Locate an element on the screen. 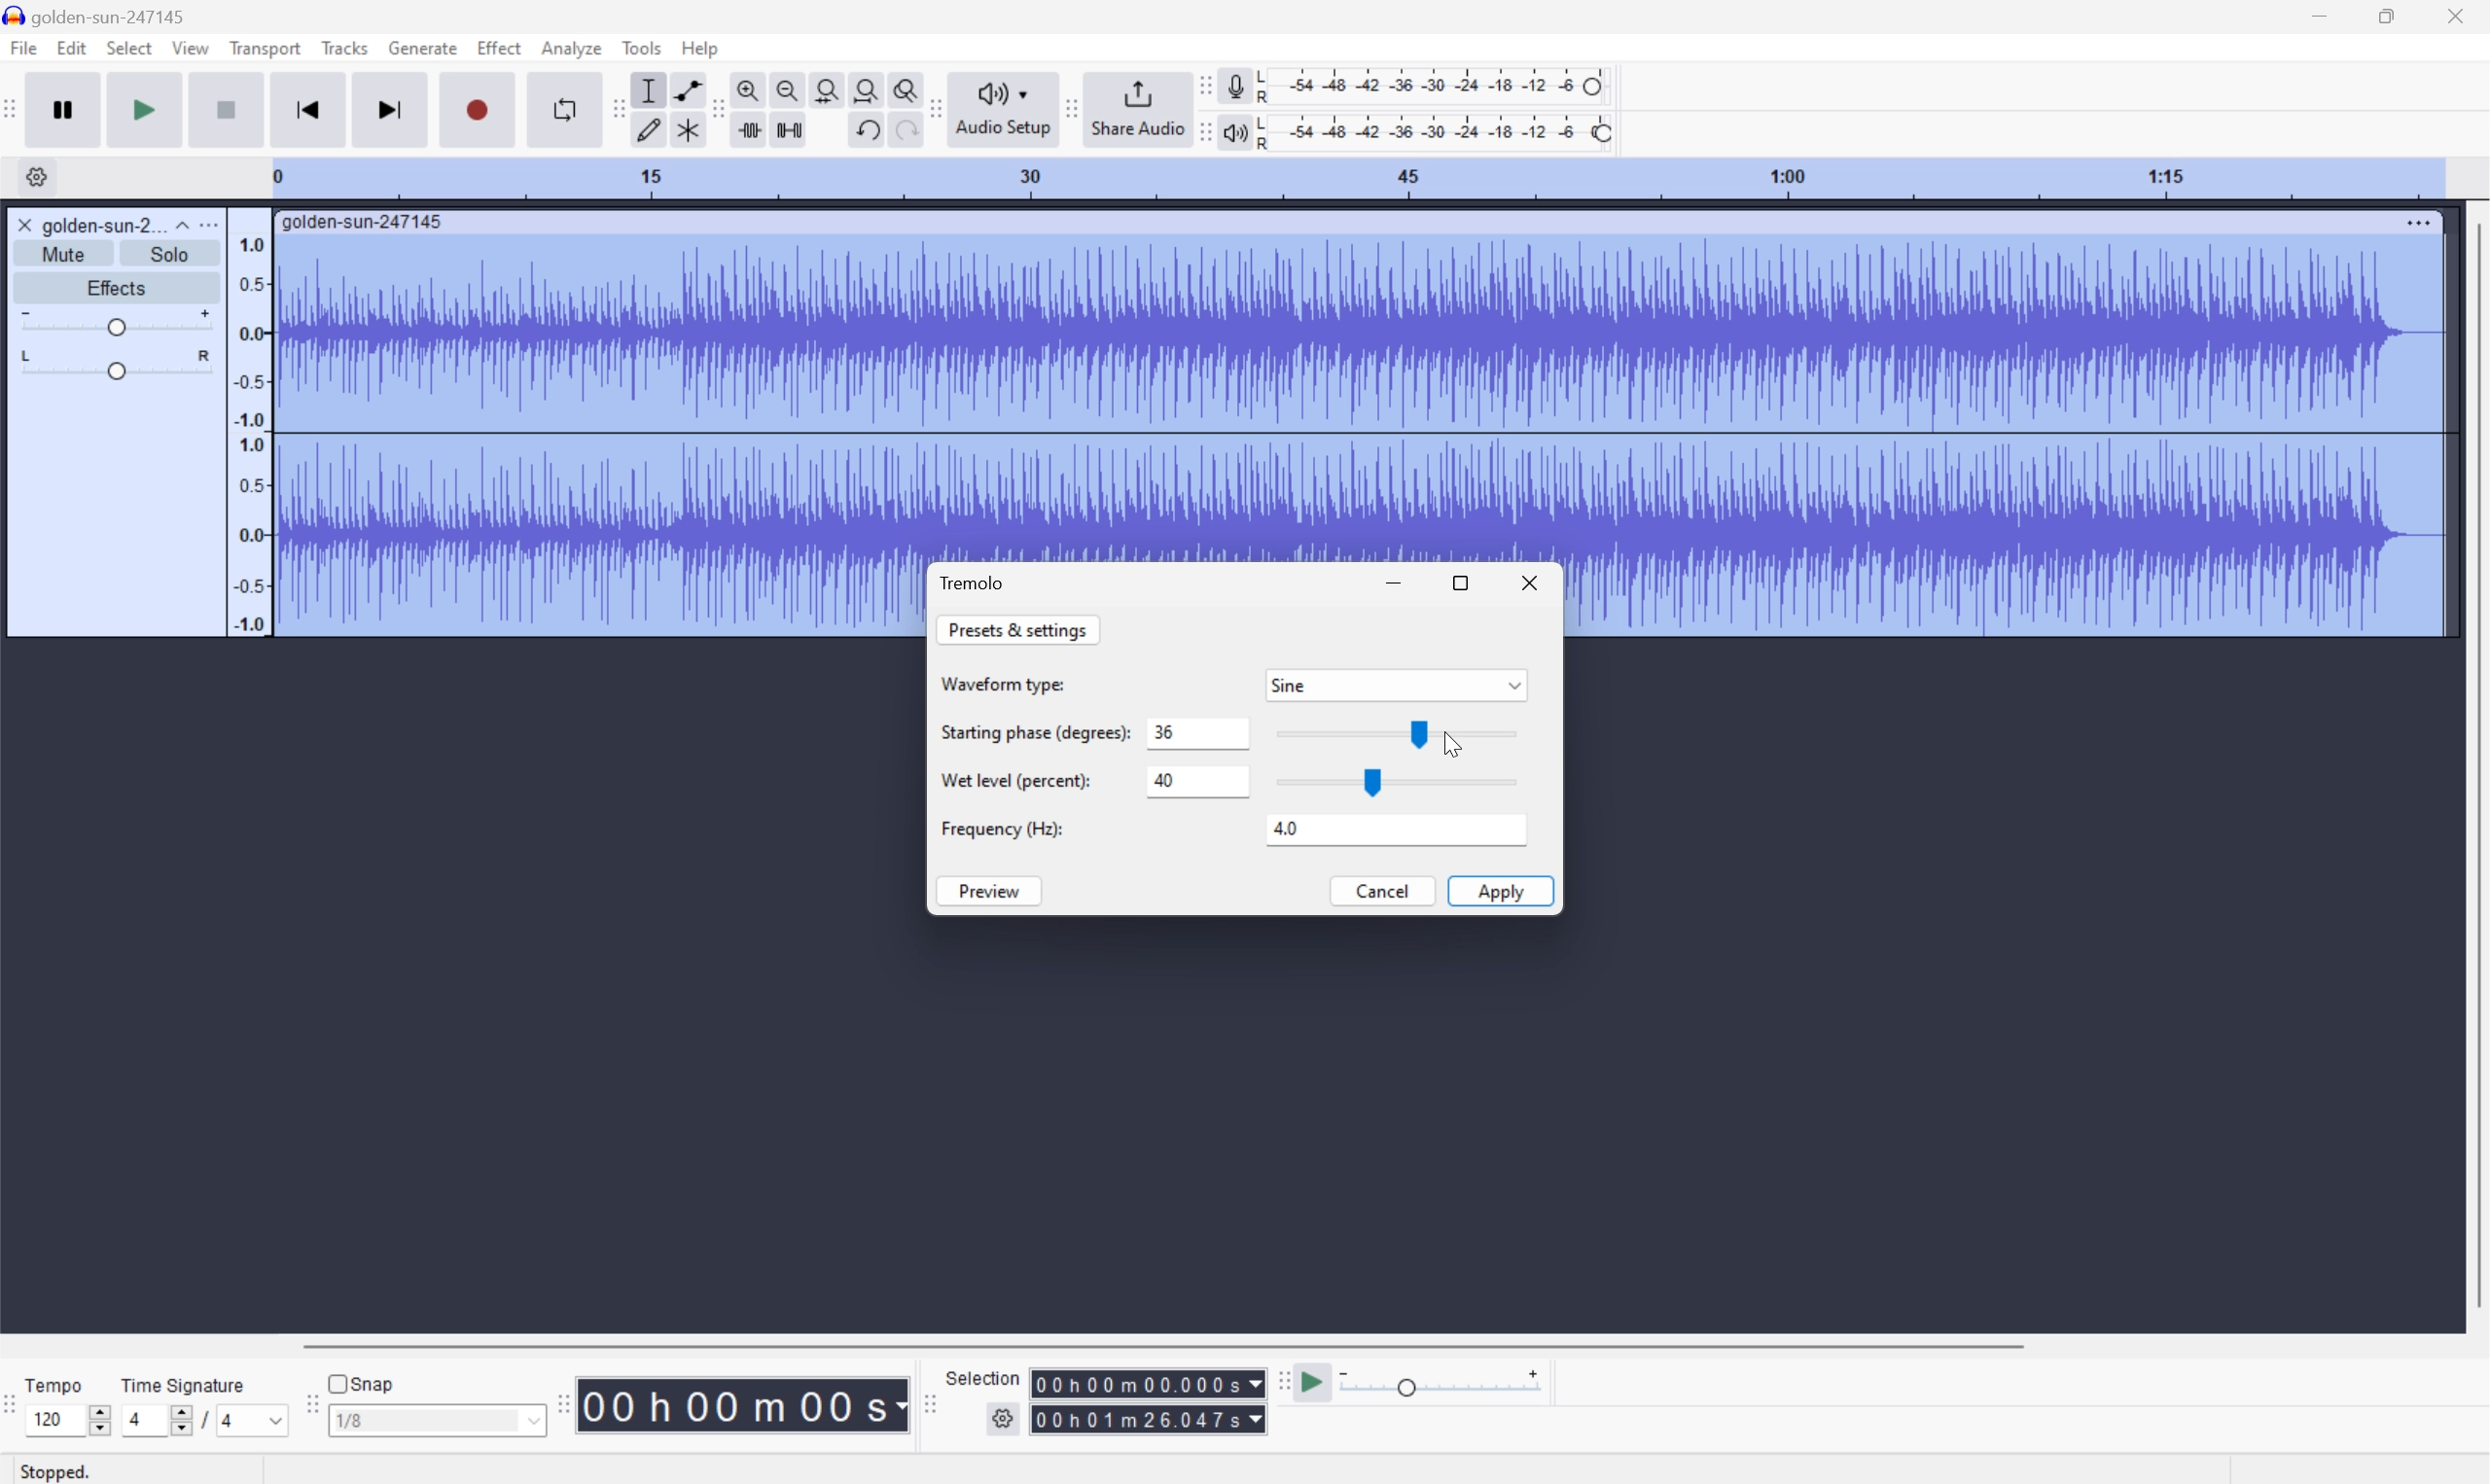  Transport is located at coordinates (265, 47).